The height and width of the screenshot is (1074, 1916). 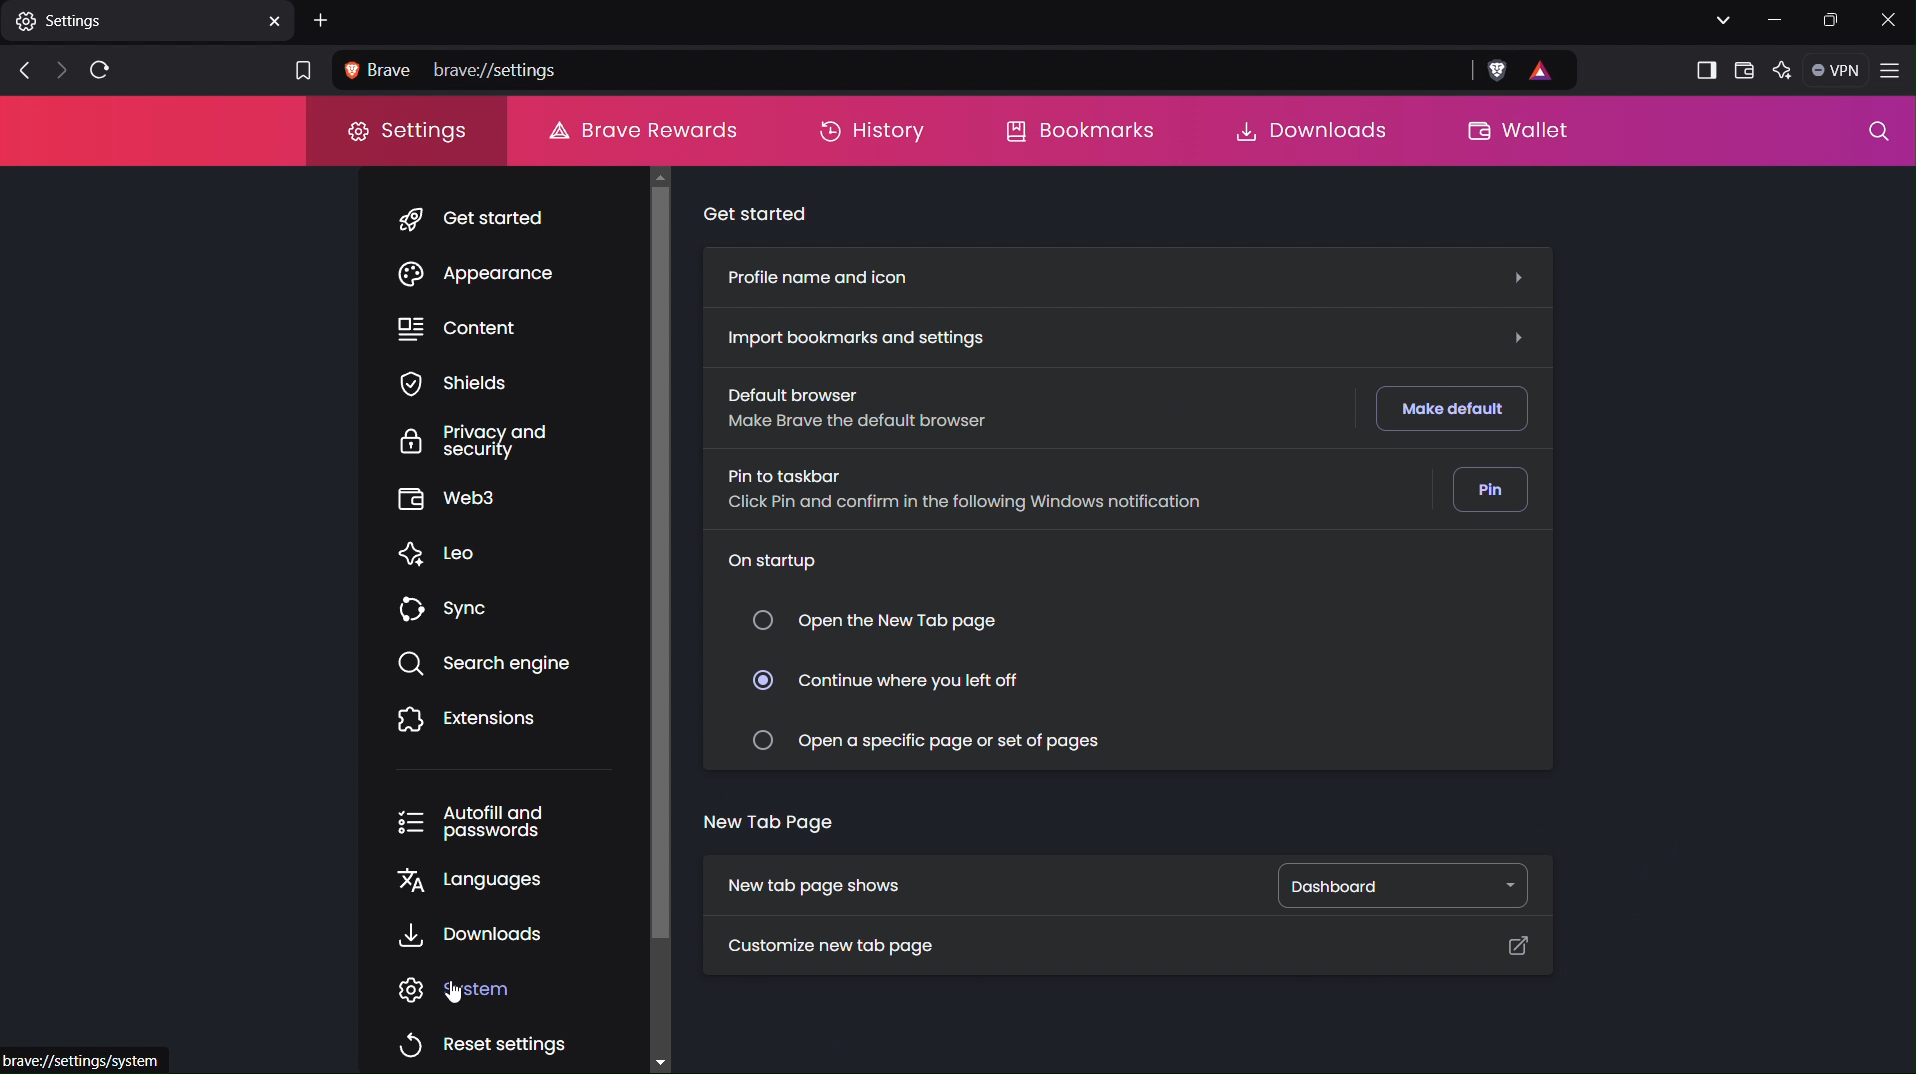 What do you see at coordinates (780, 563) in the screenshot?
I see `On startup` at bounding box center [780, 563].